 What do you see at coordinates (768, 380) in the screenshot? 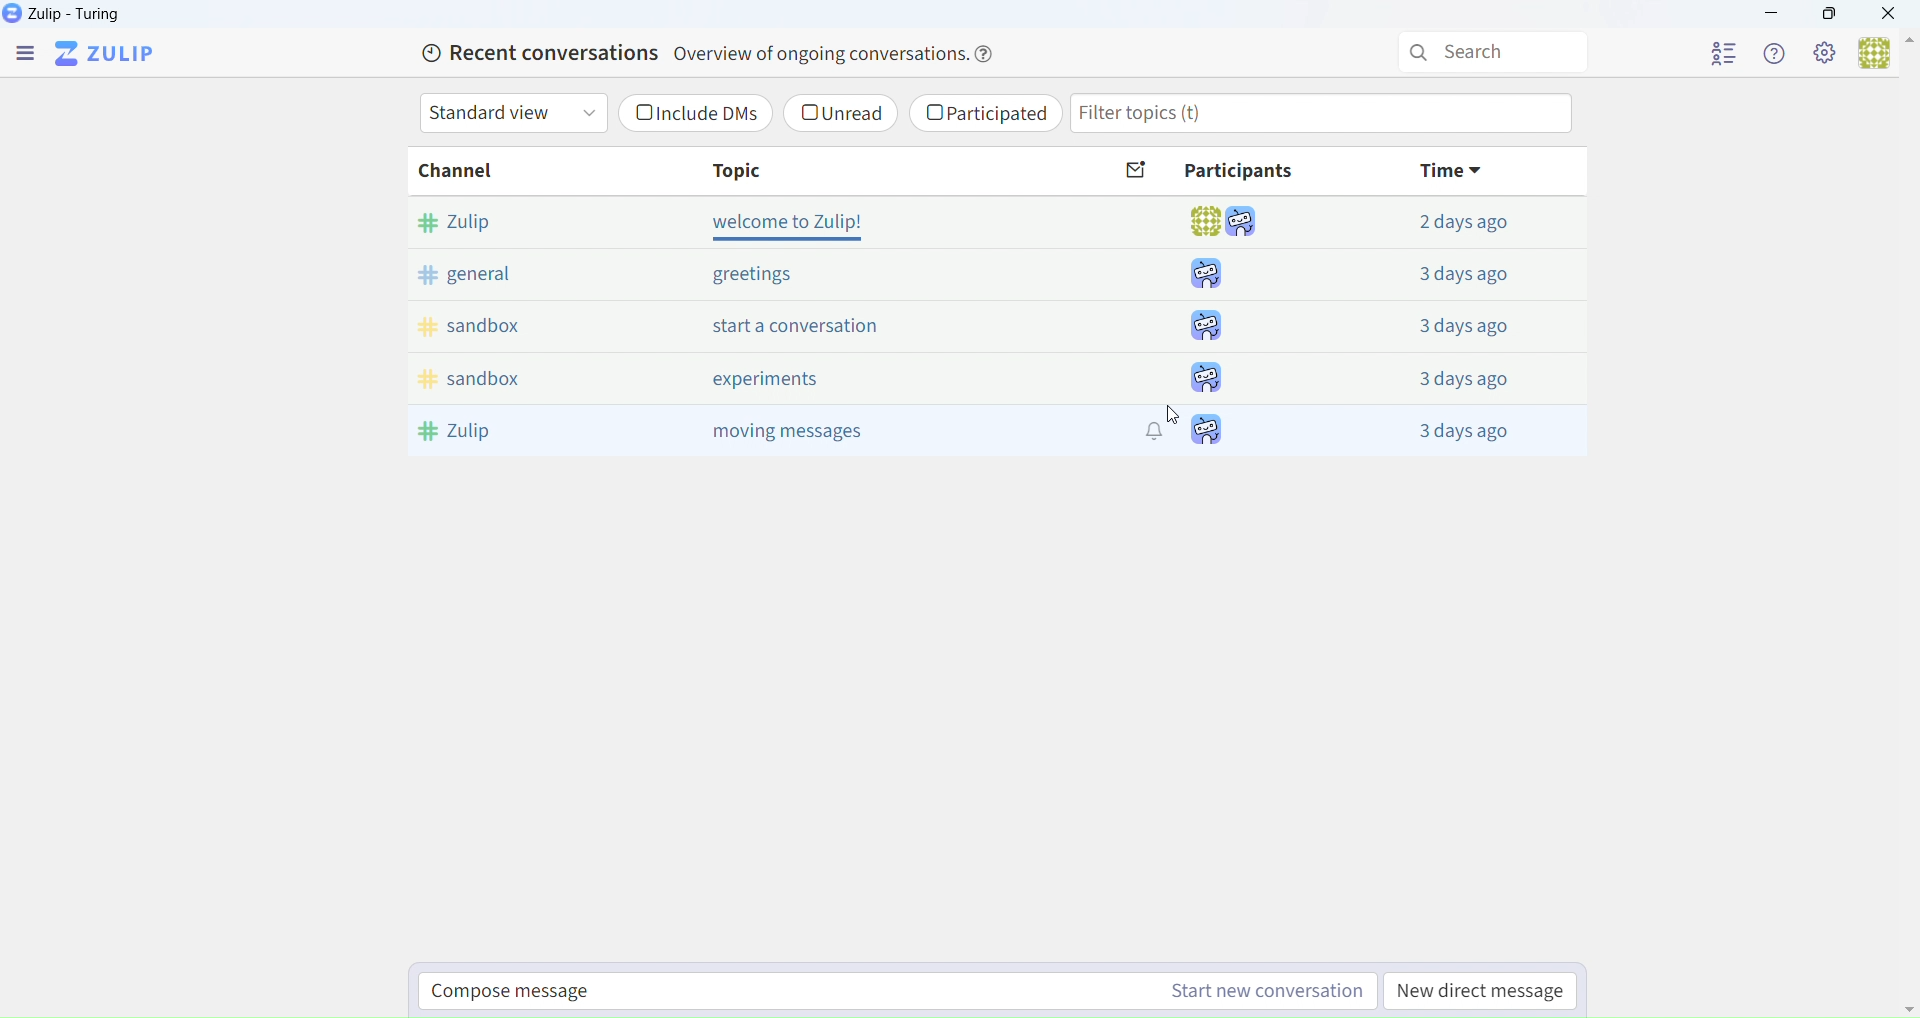
I see `experiments` at bounding box center [768, 380].